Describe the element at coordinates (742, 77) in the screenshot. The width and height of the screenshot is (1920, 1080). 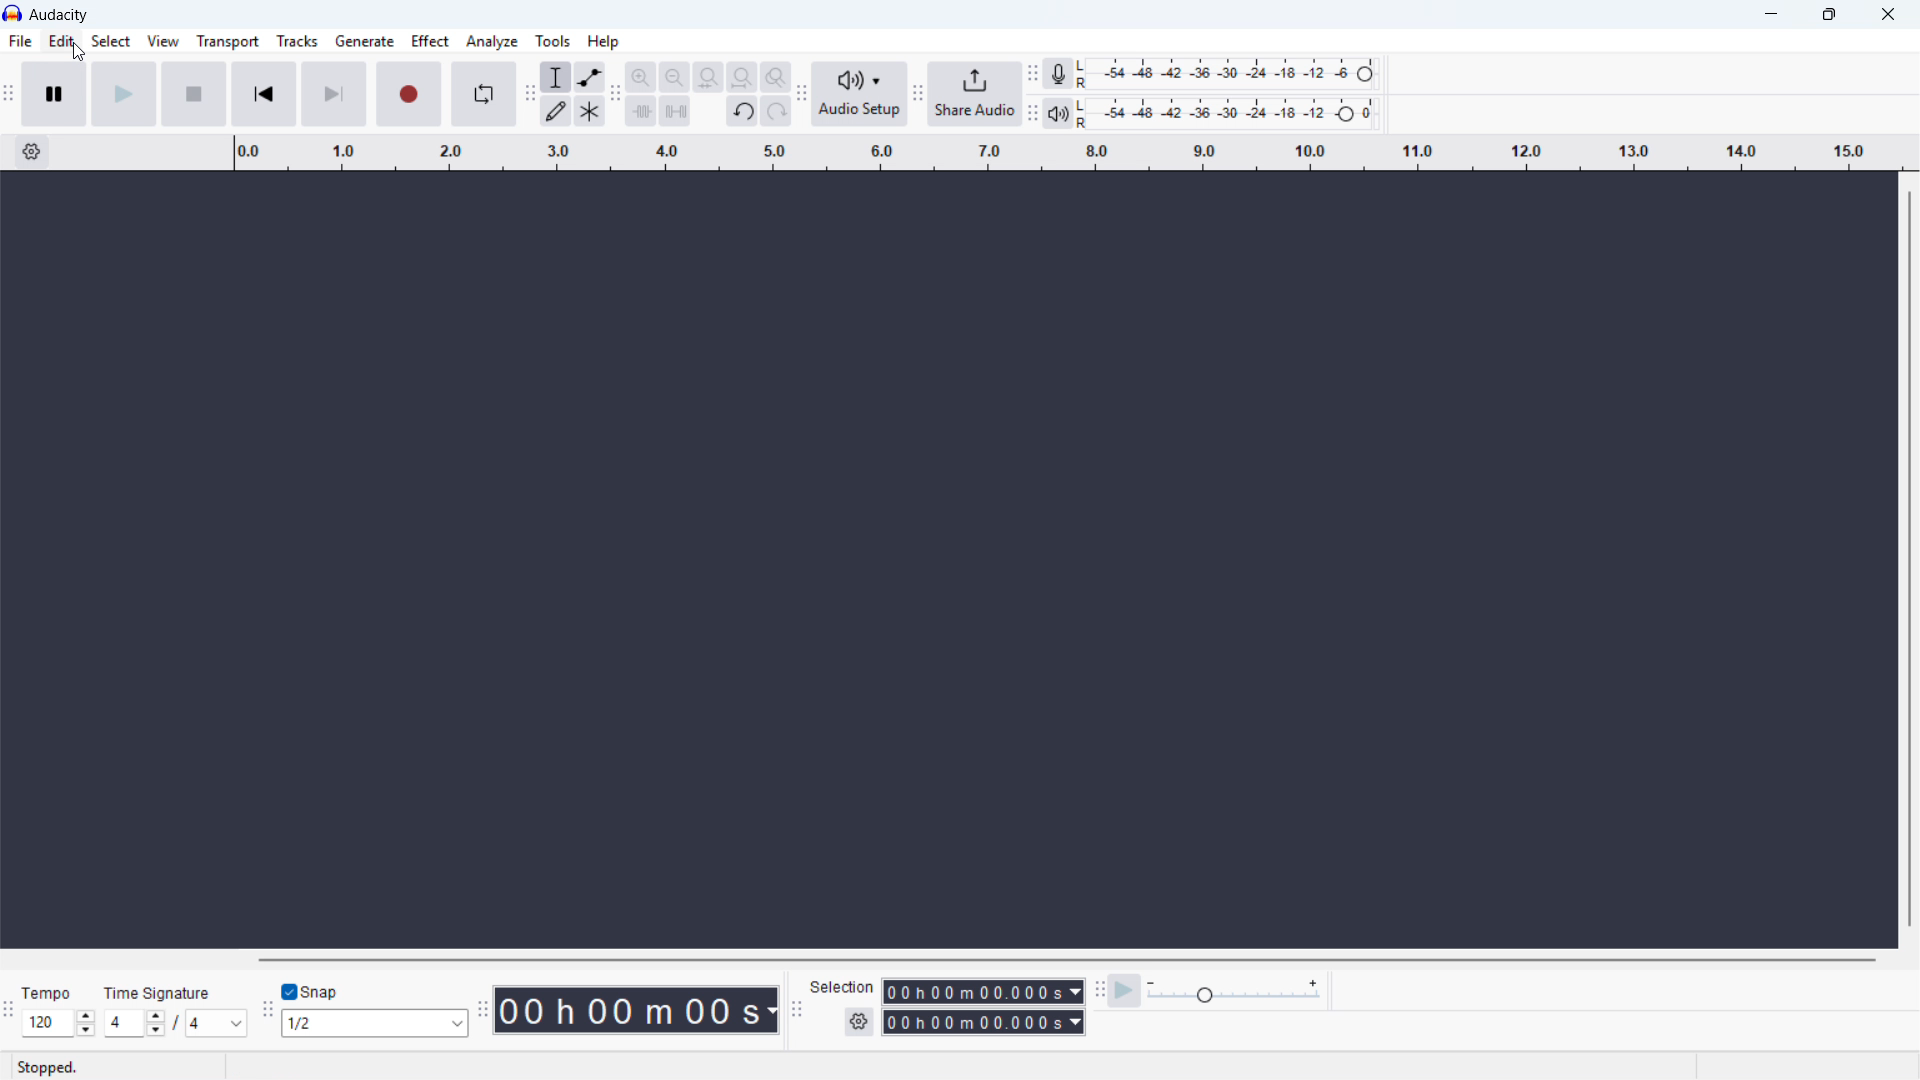
I see `fit project to width` at that location.